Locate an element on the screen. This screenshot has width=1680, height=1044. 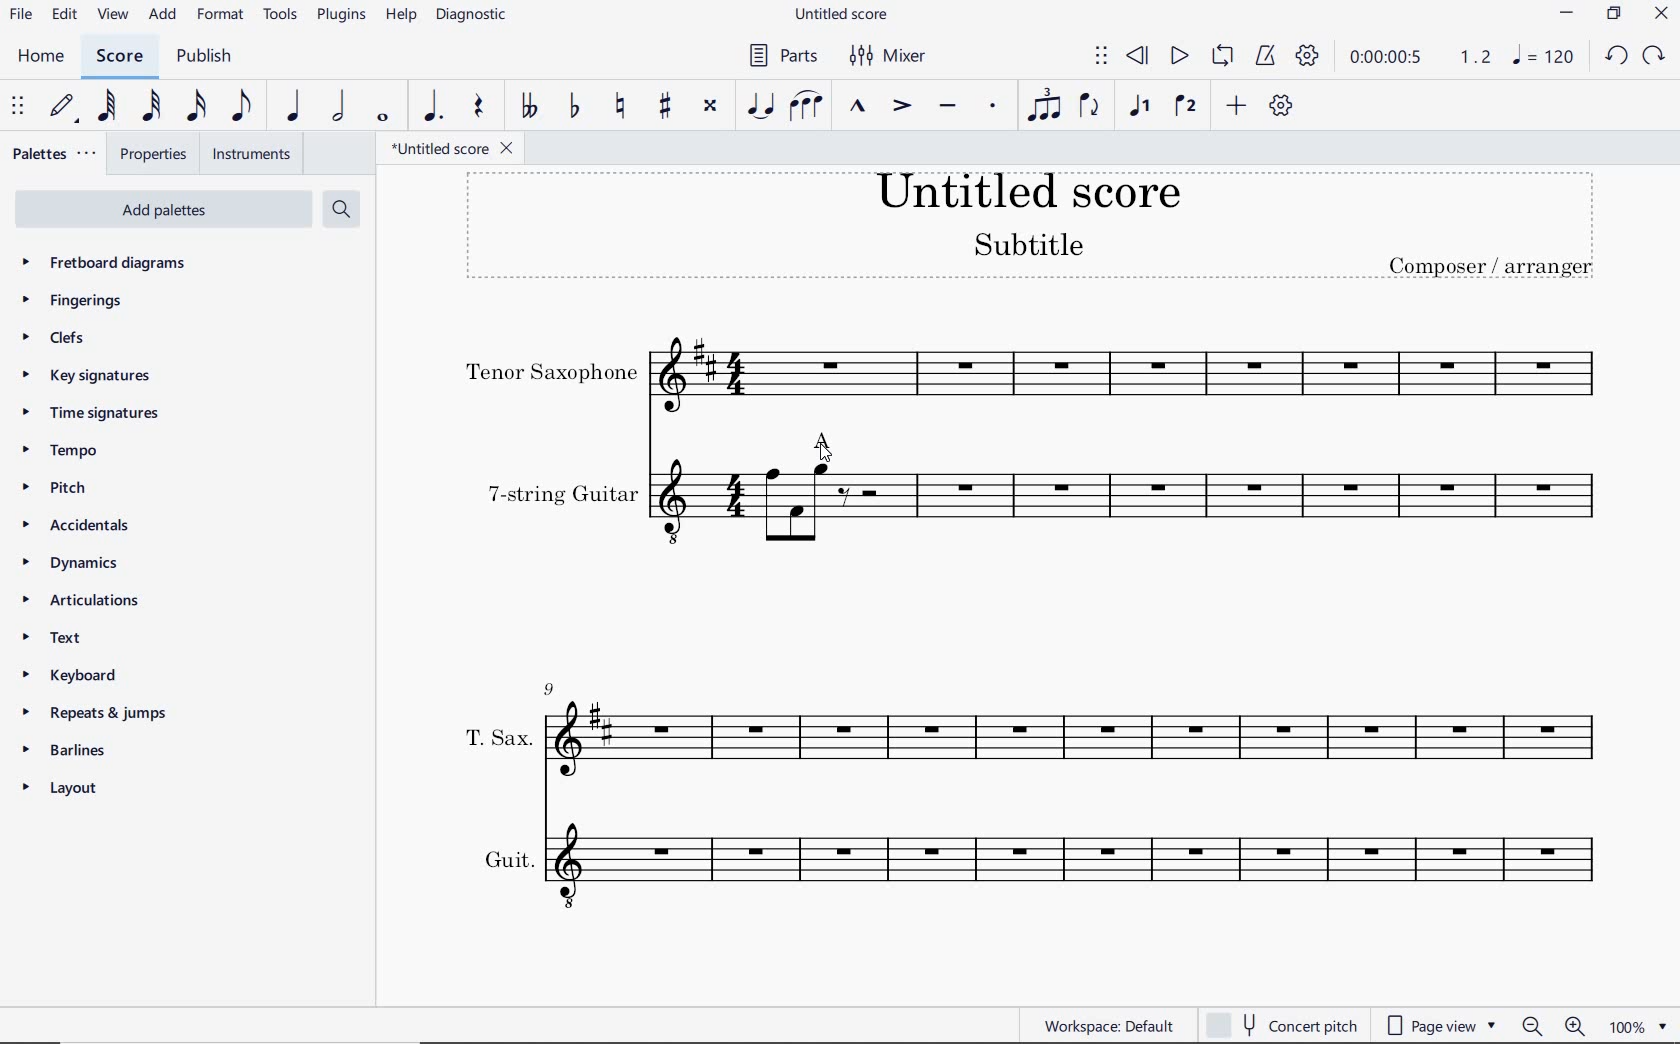
WORKSPACE: DEFAULT is located at coordinates (1103, 1026).